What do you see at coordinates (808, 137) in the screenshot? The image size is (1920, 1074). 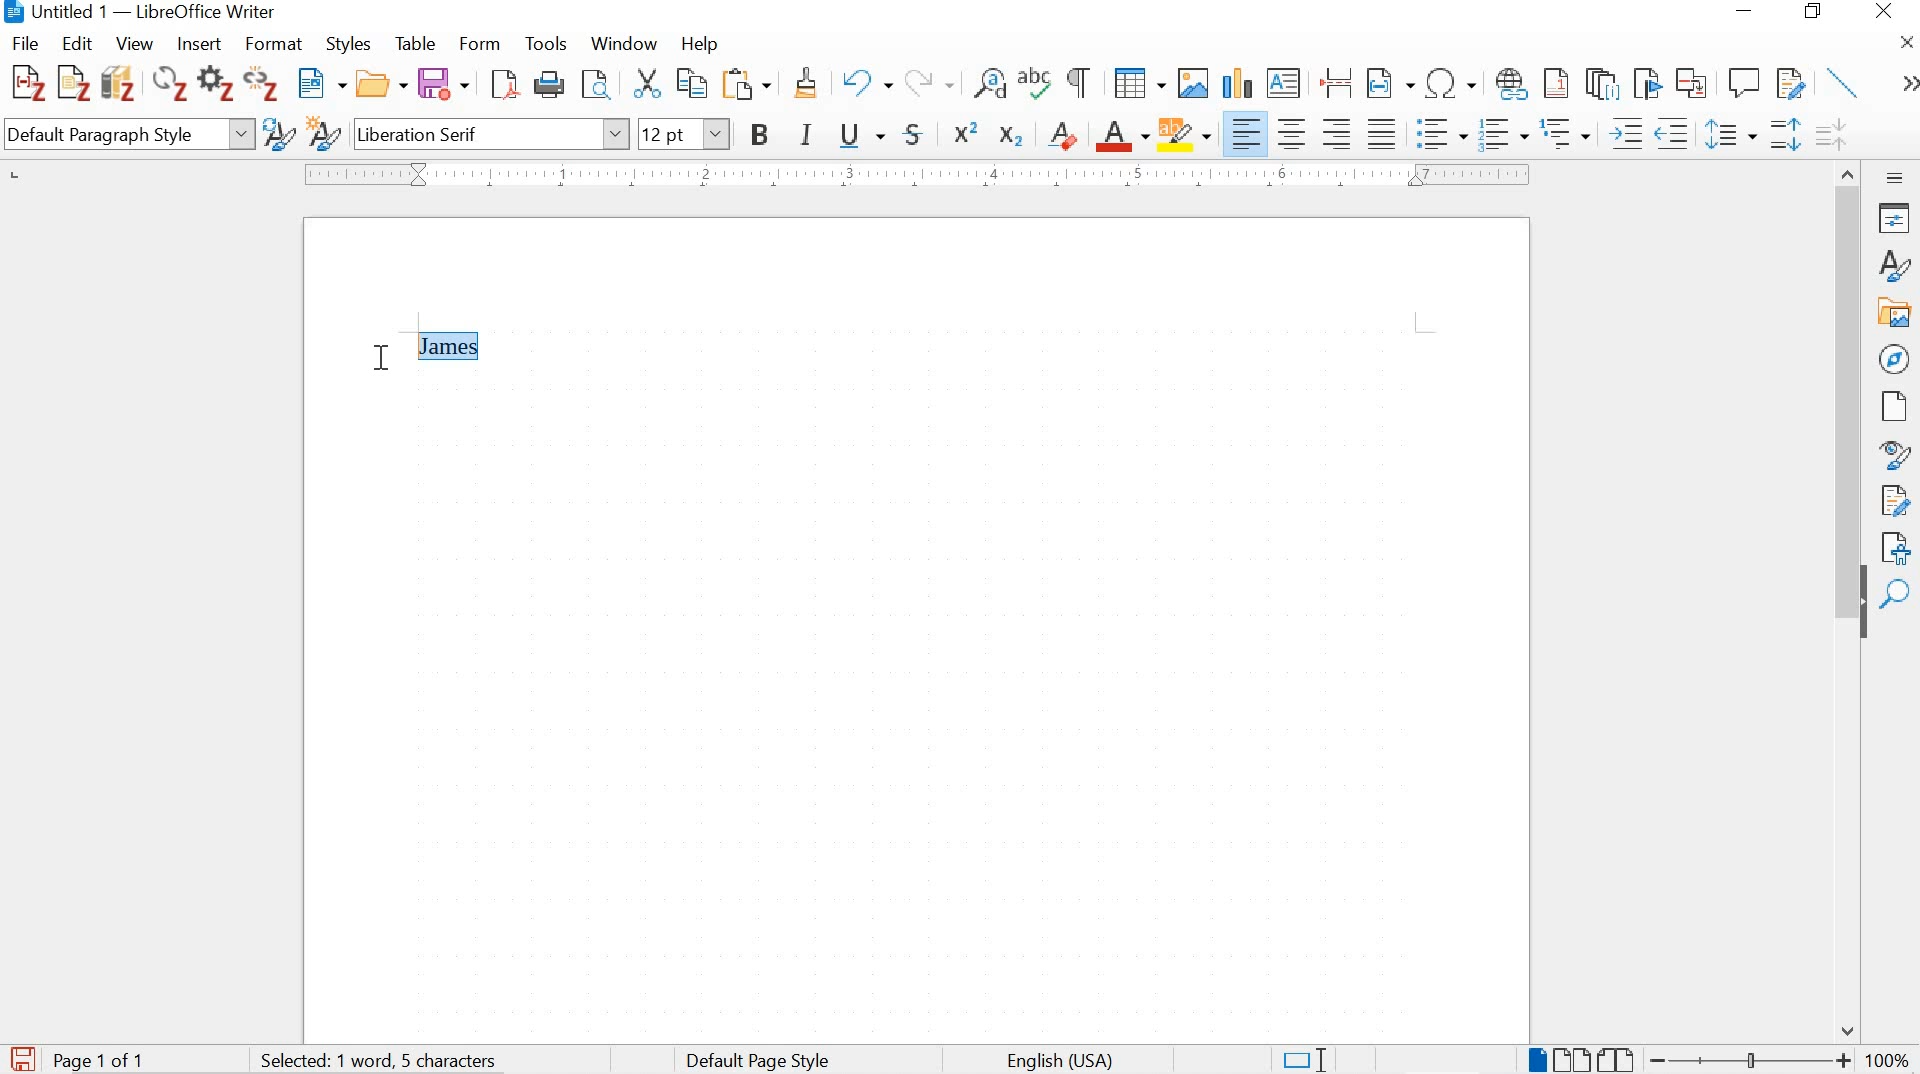 I see `italic` at bounding box center [808, 137].